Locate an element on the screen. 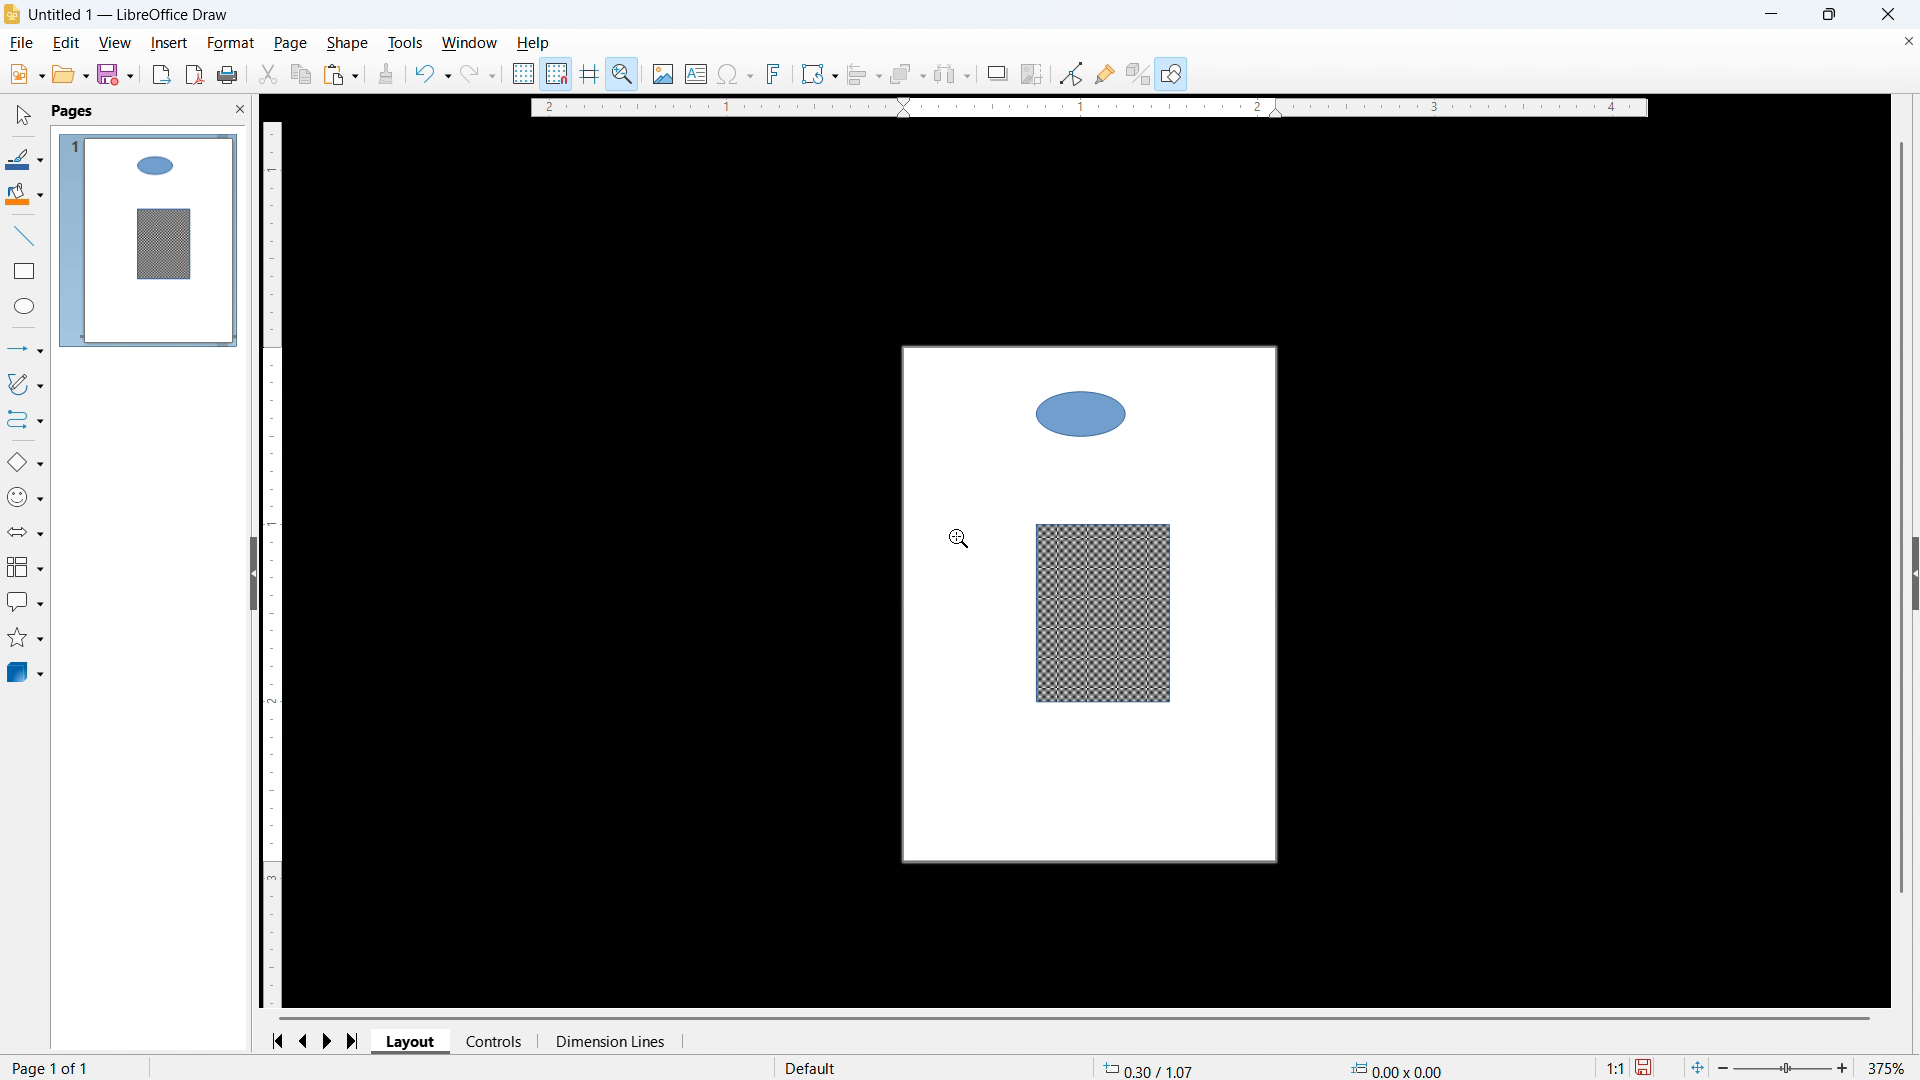  Hide panel  is located at coordinates (252, 572).